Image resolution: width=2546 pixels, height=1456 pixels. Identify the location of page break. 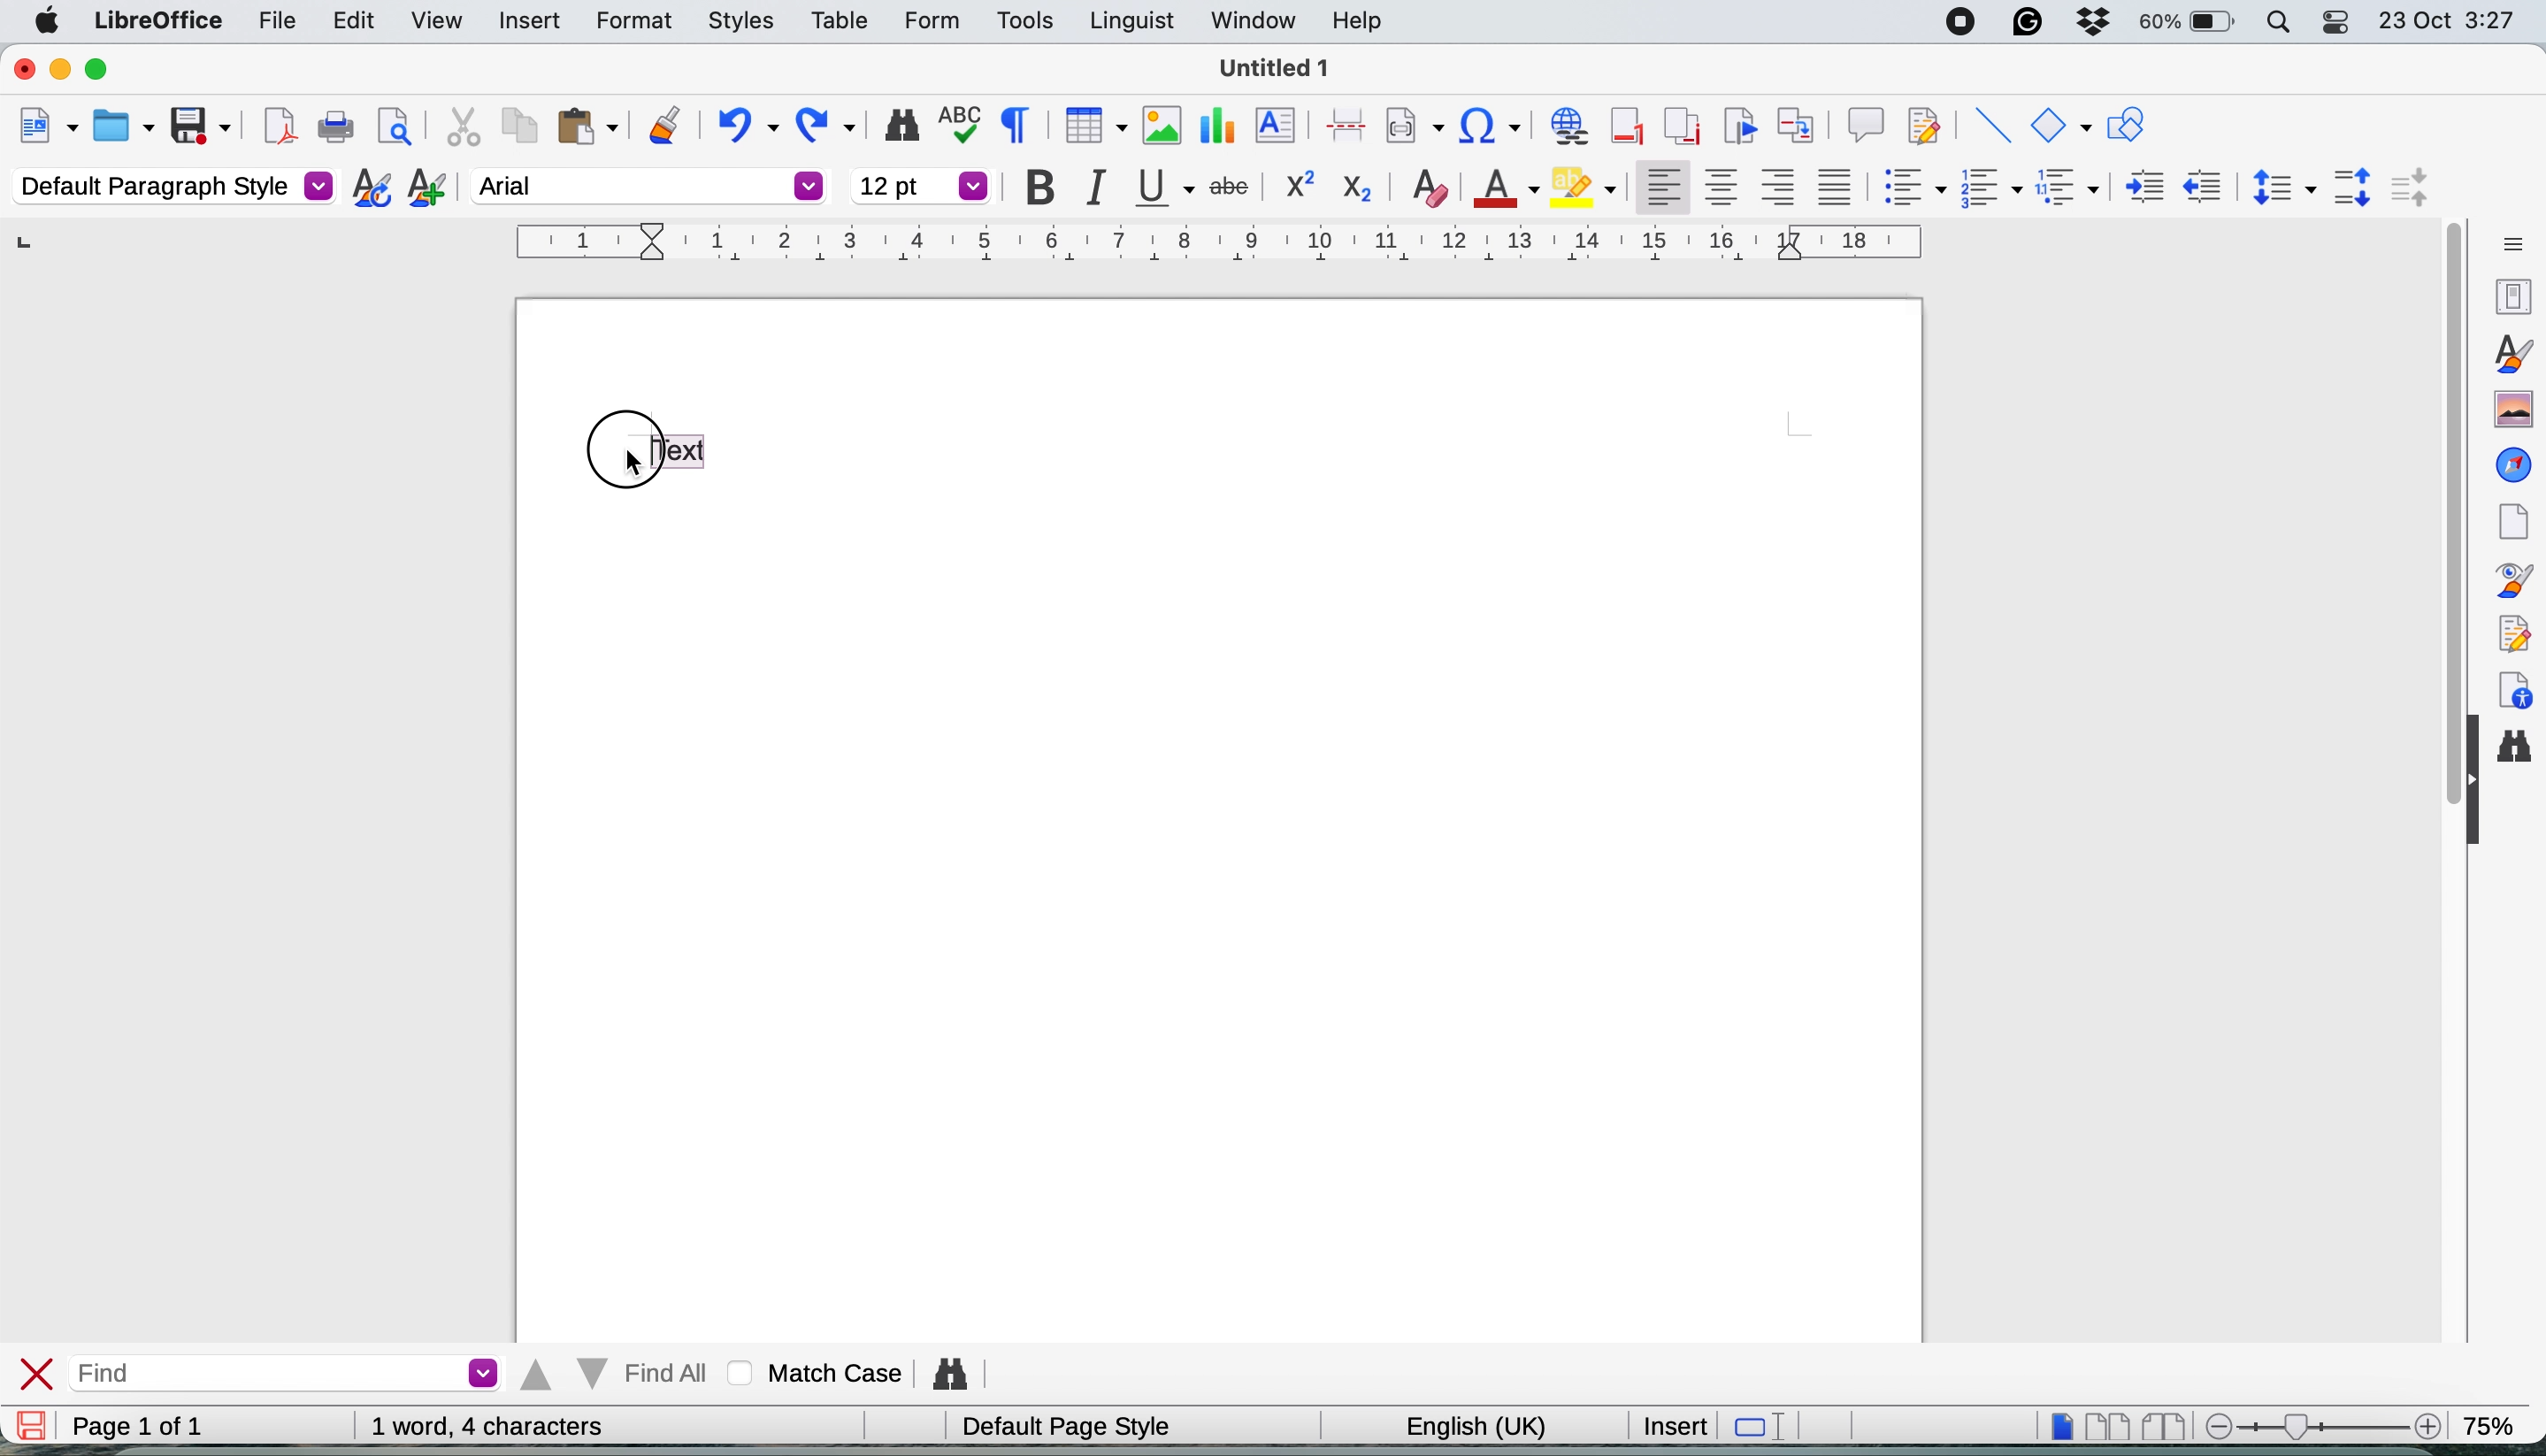
(1349, 123).